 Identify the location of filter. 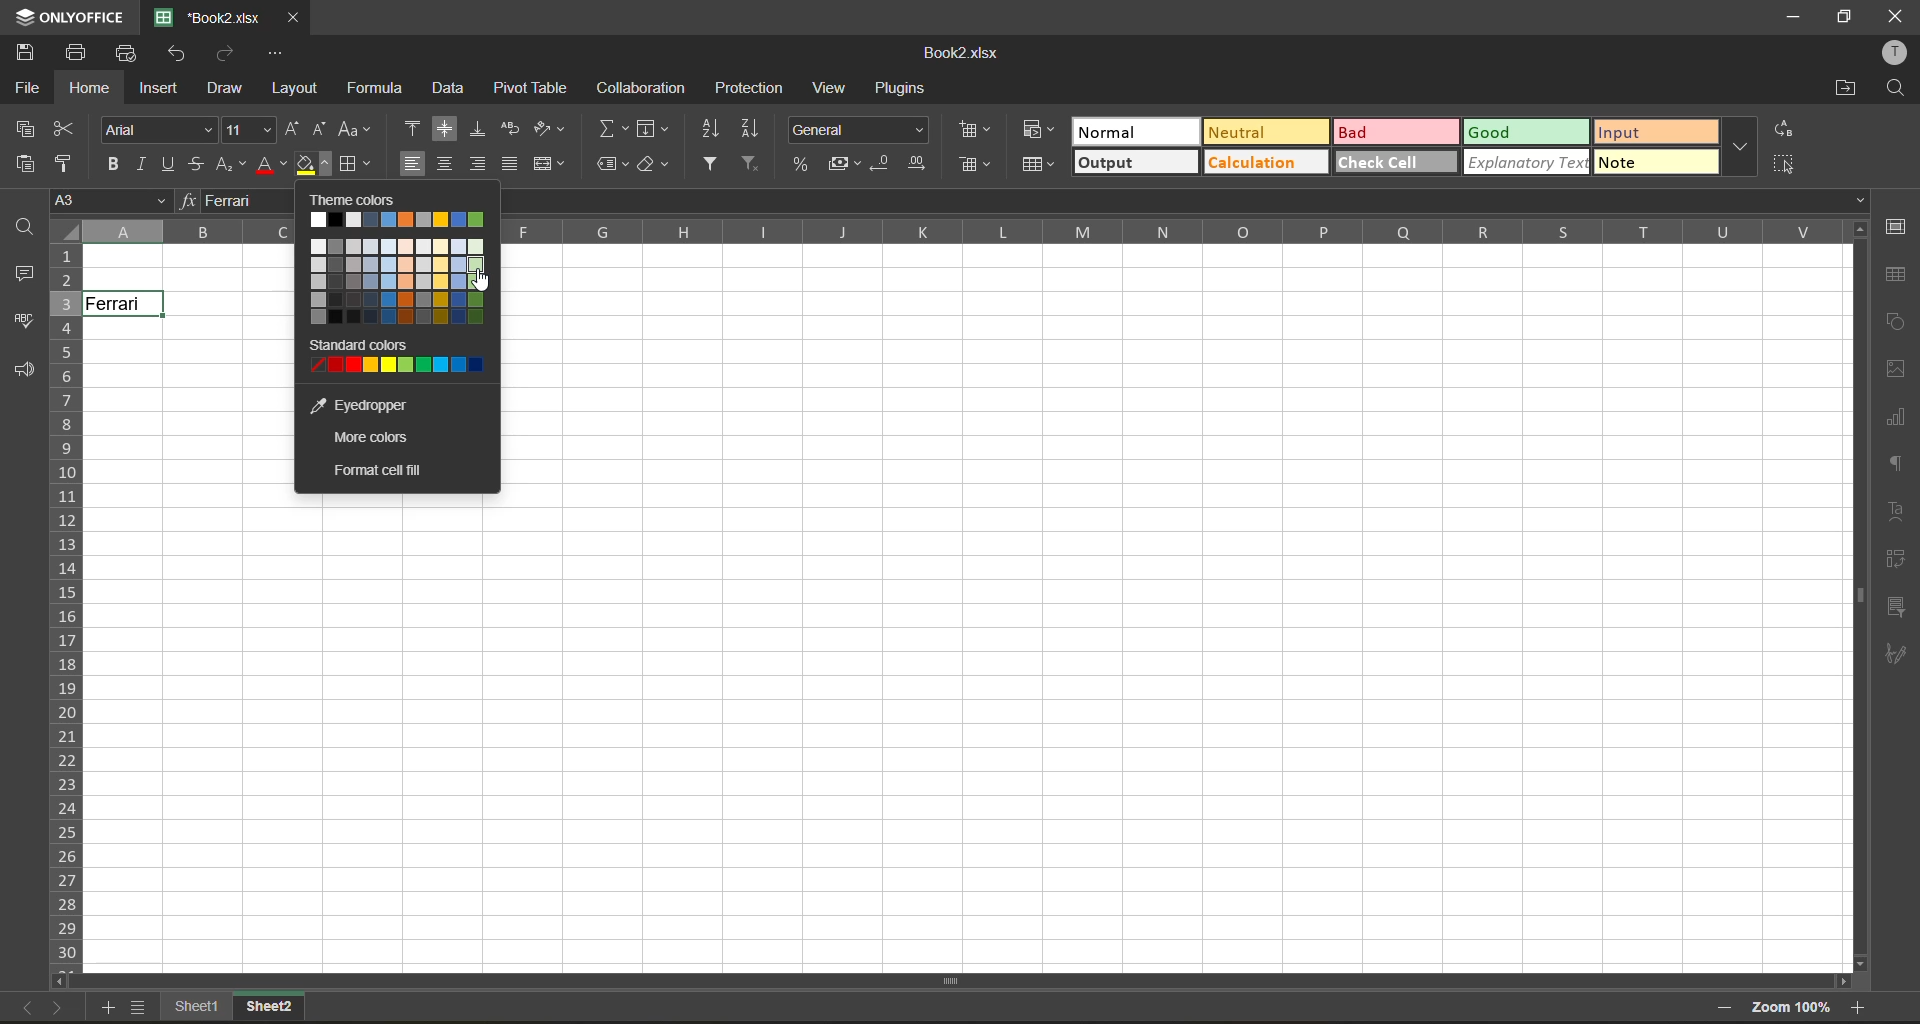
(713, 164).